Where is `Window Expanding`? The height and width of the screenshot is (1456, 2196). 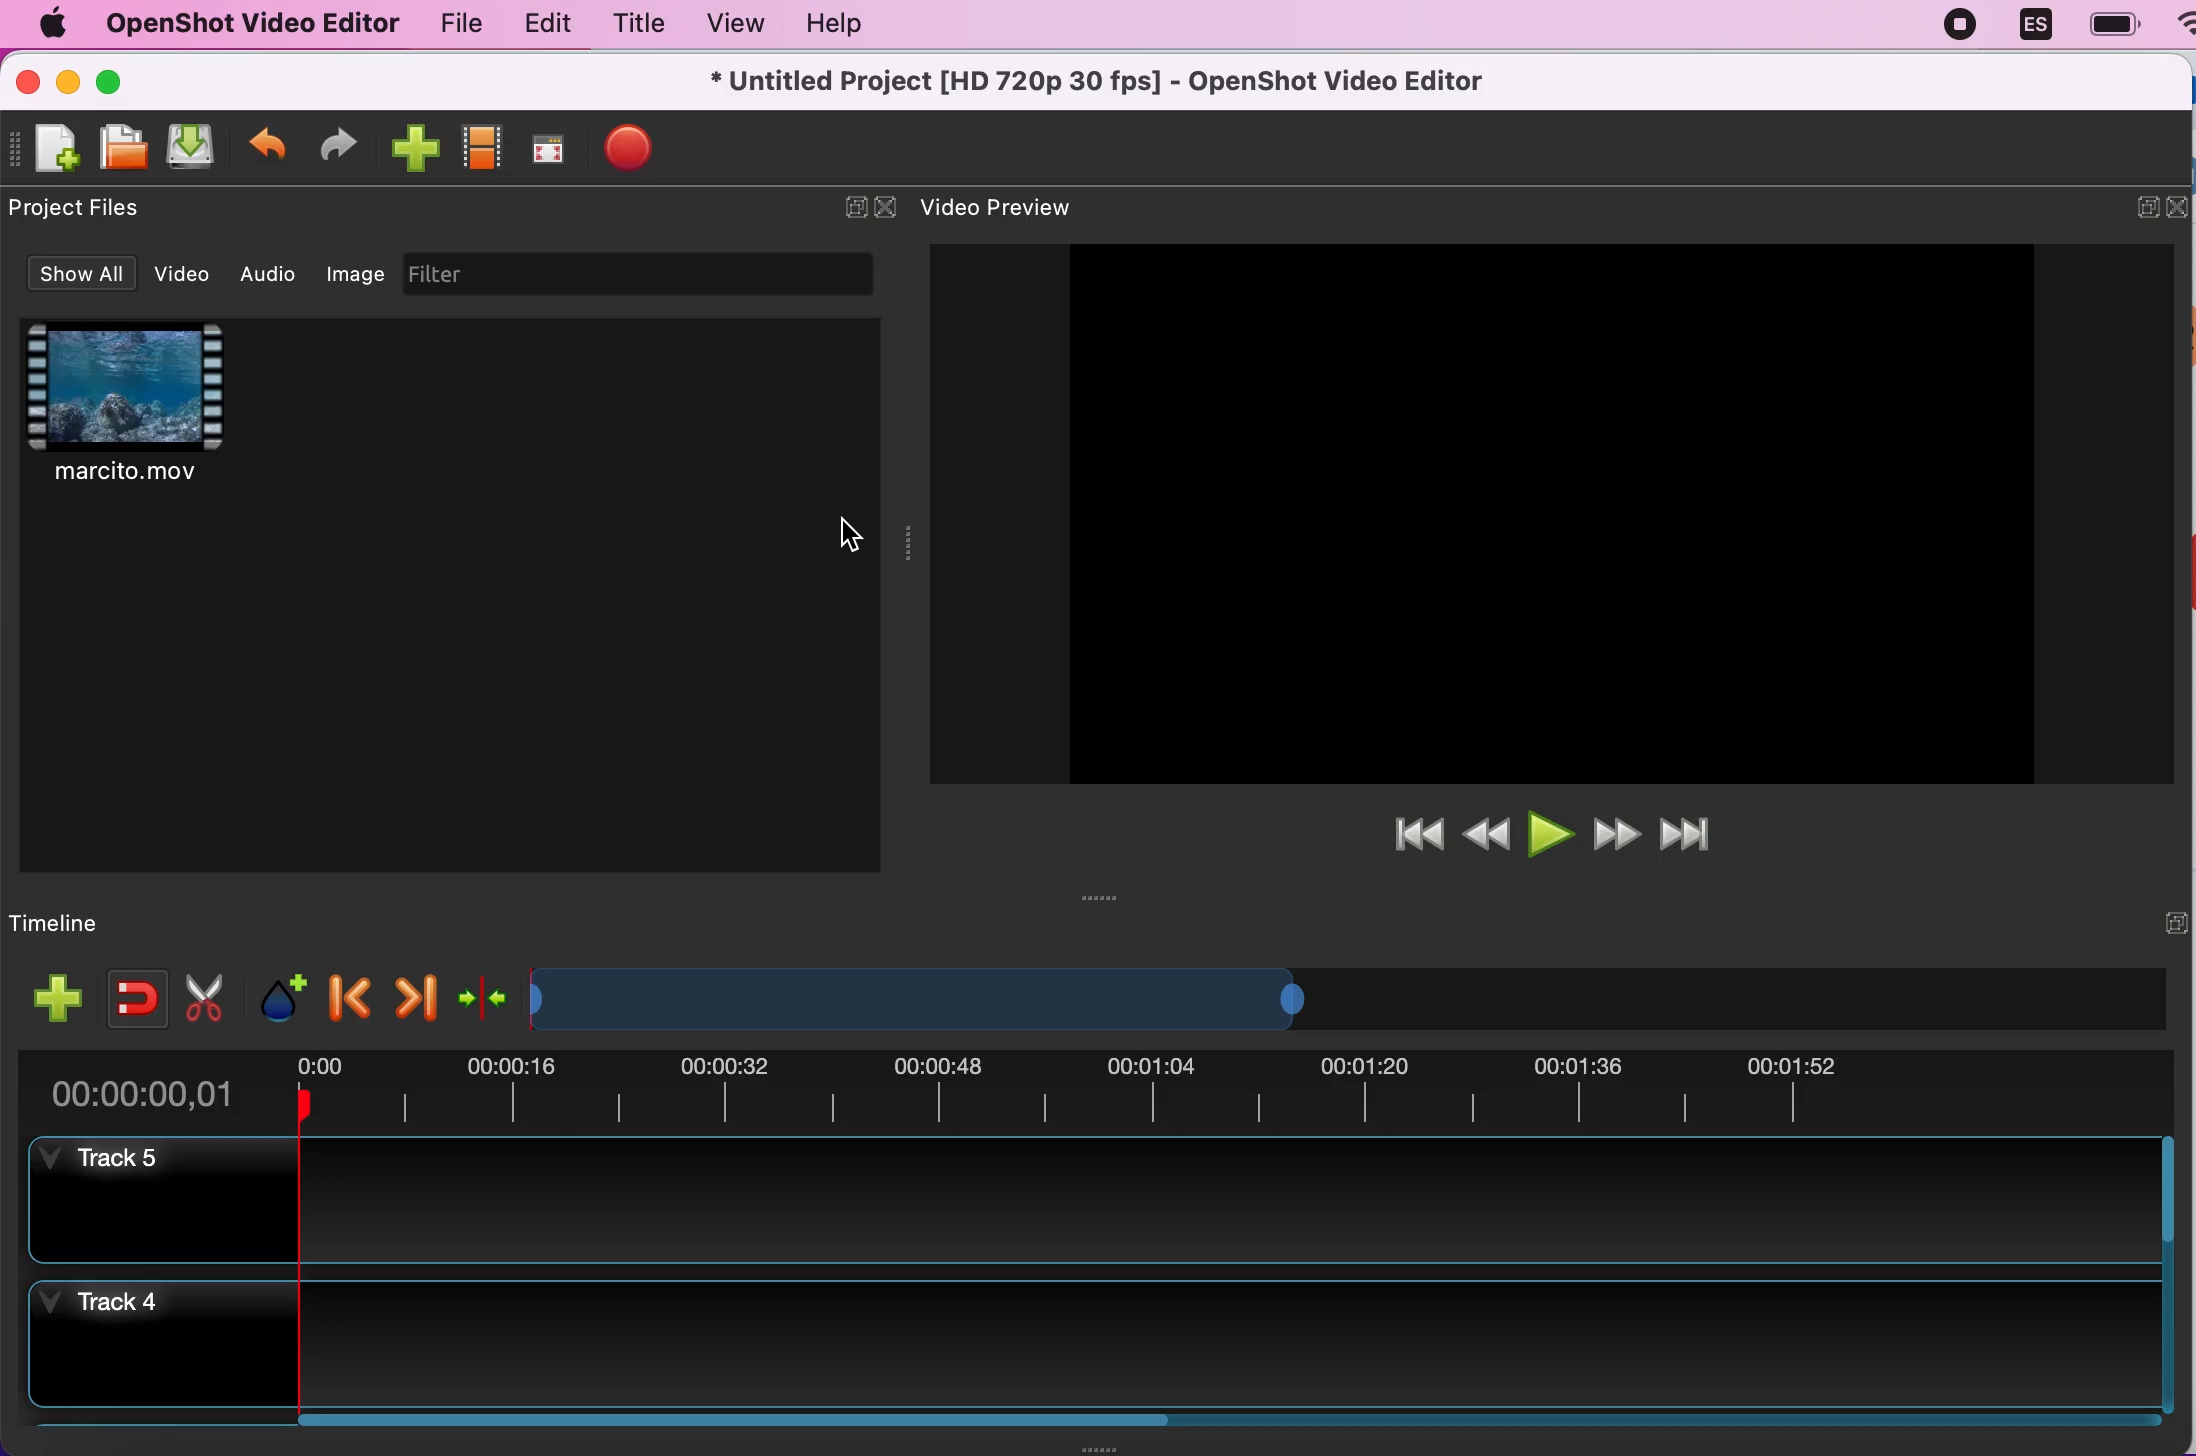 Window Expanding is located at coordinates (910, 544).